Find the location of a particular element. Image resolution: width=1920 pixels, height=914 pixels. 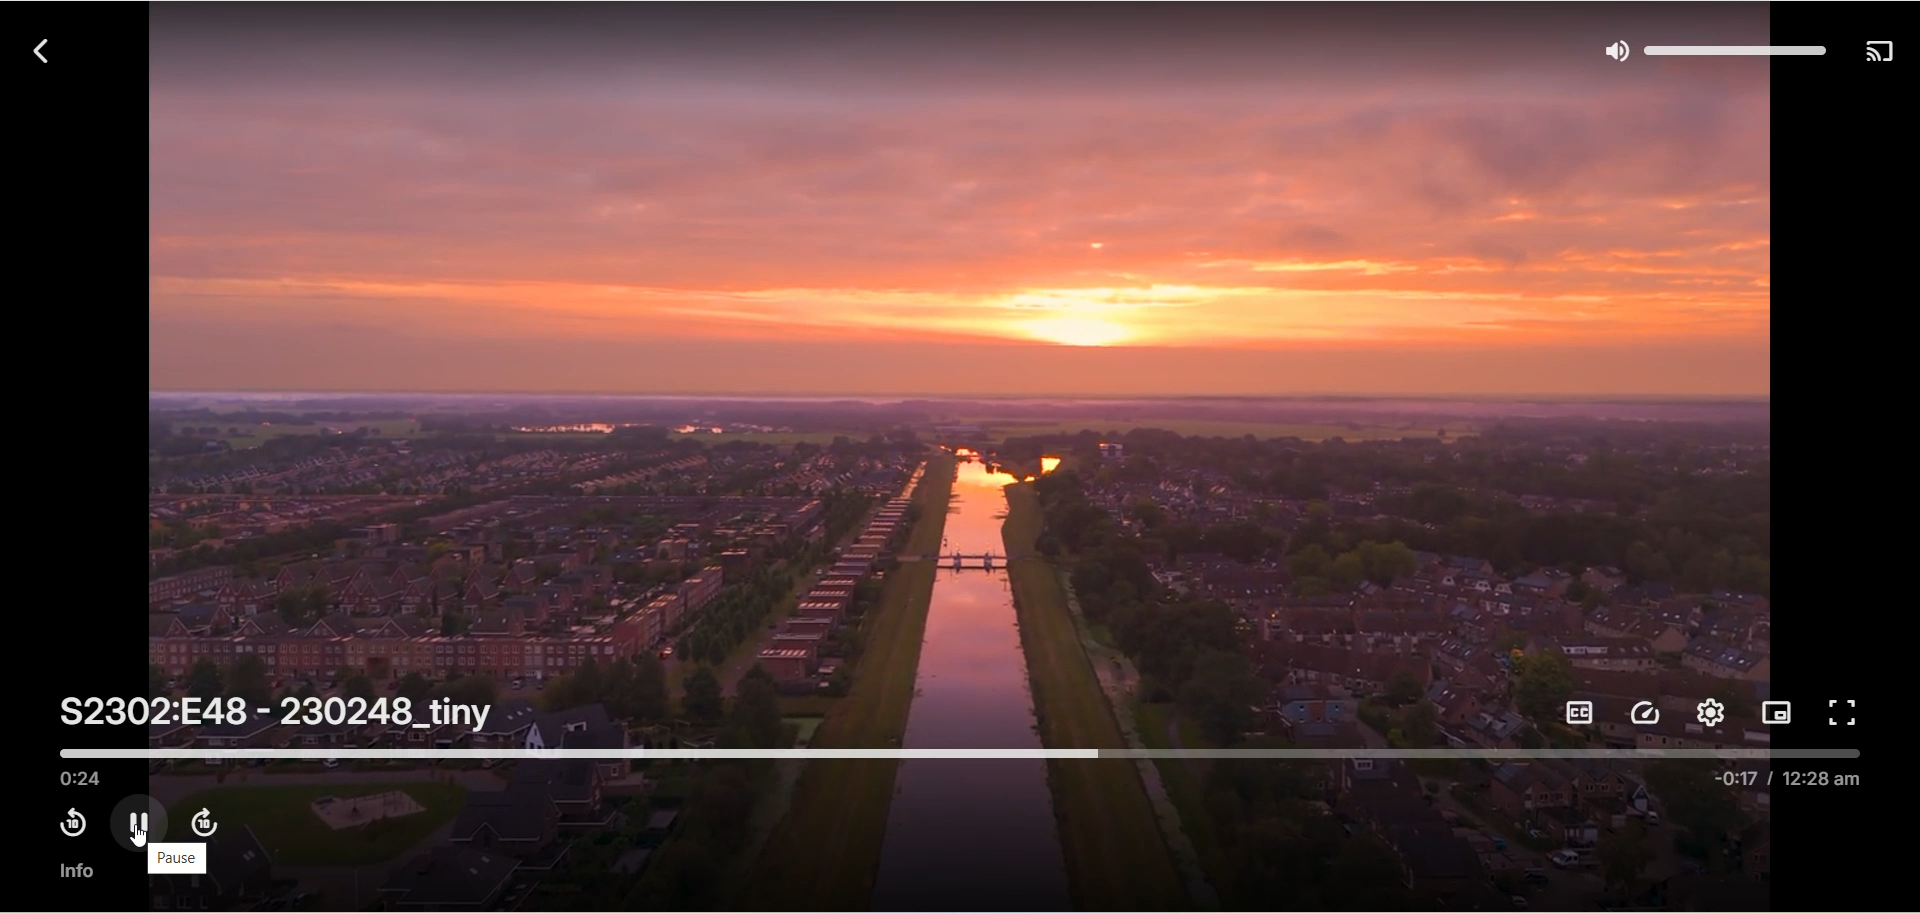

fullscreen is located at coordinates (1847, 712).